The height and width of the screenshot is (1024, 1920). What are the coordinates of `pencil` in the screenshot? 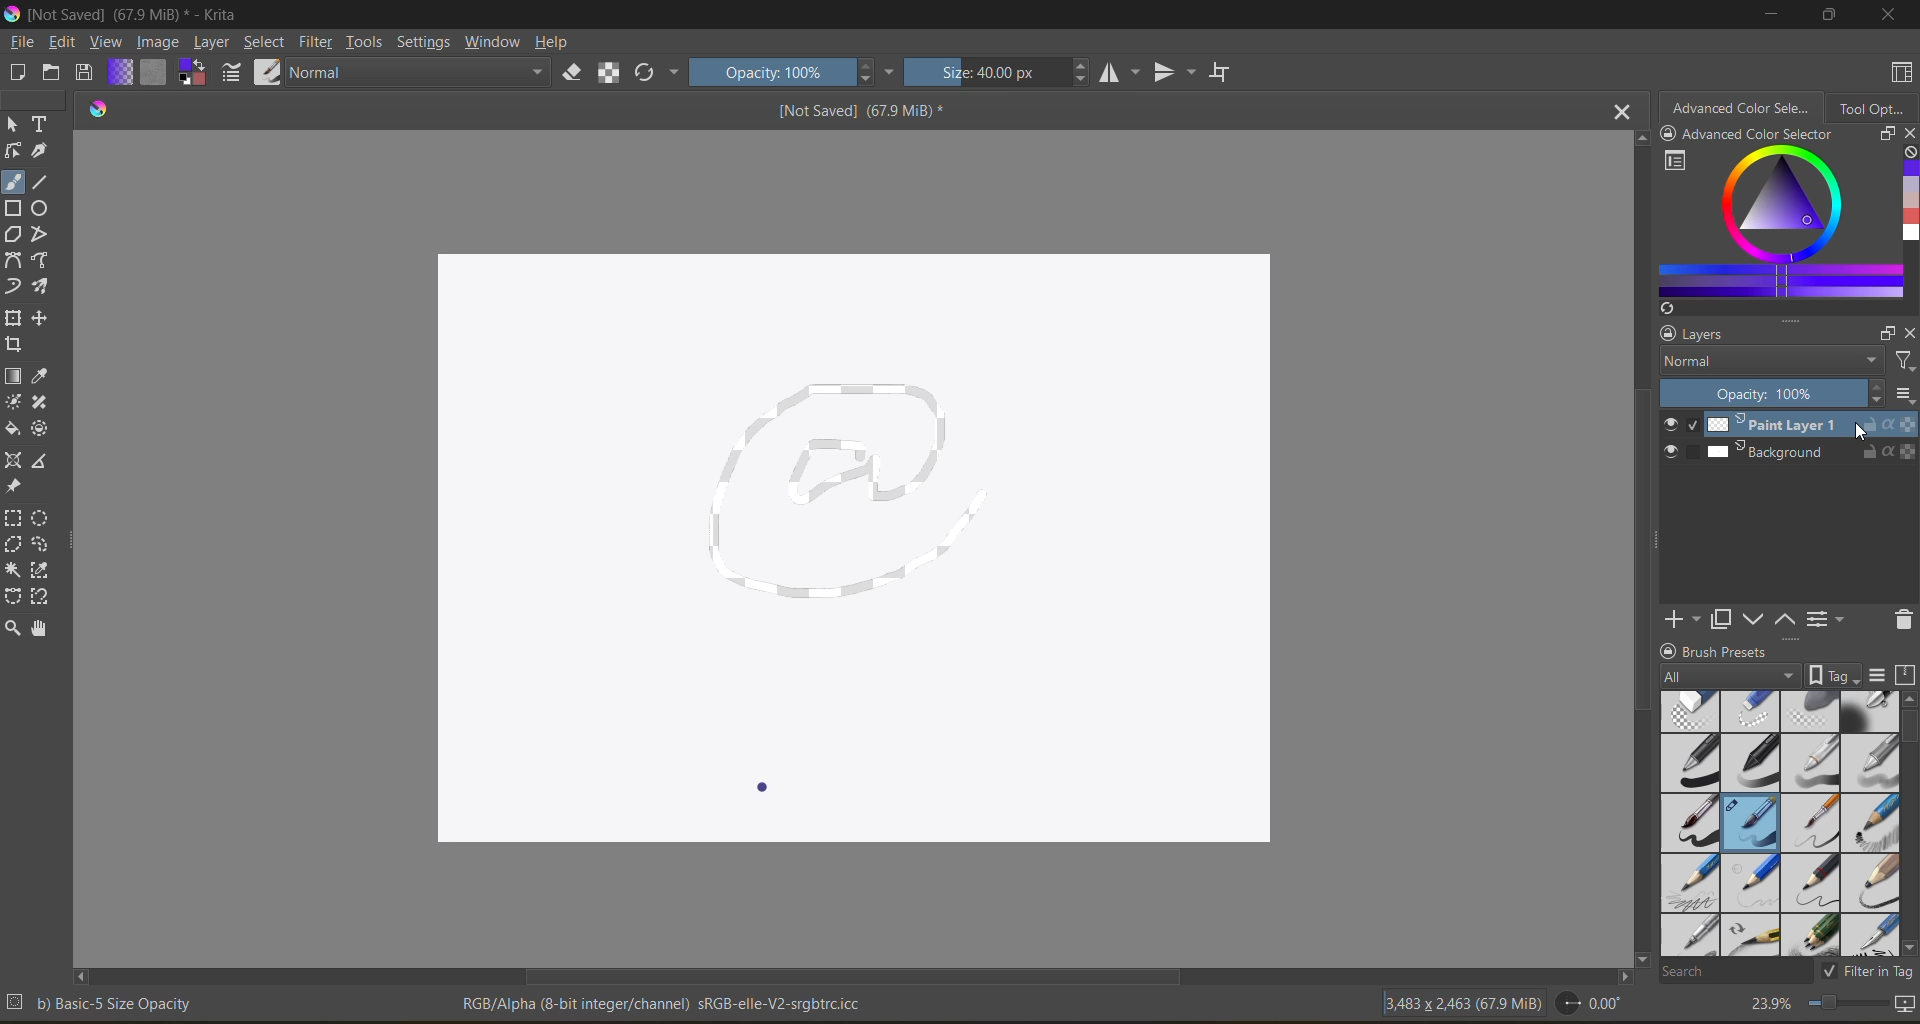 It's located at (1749, 883).